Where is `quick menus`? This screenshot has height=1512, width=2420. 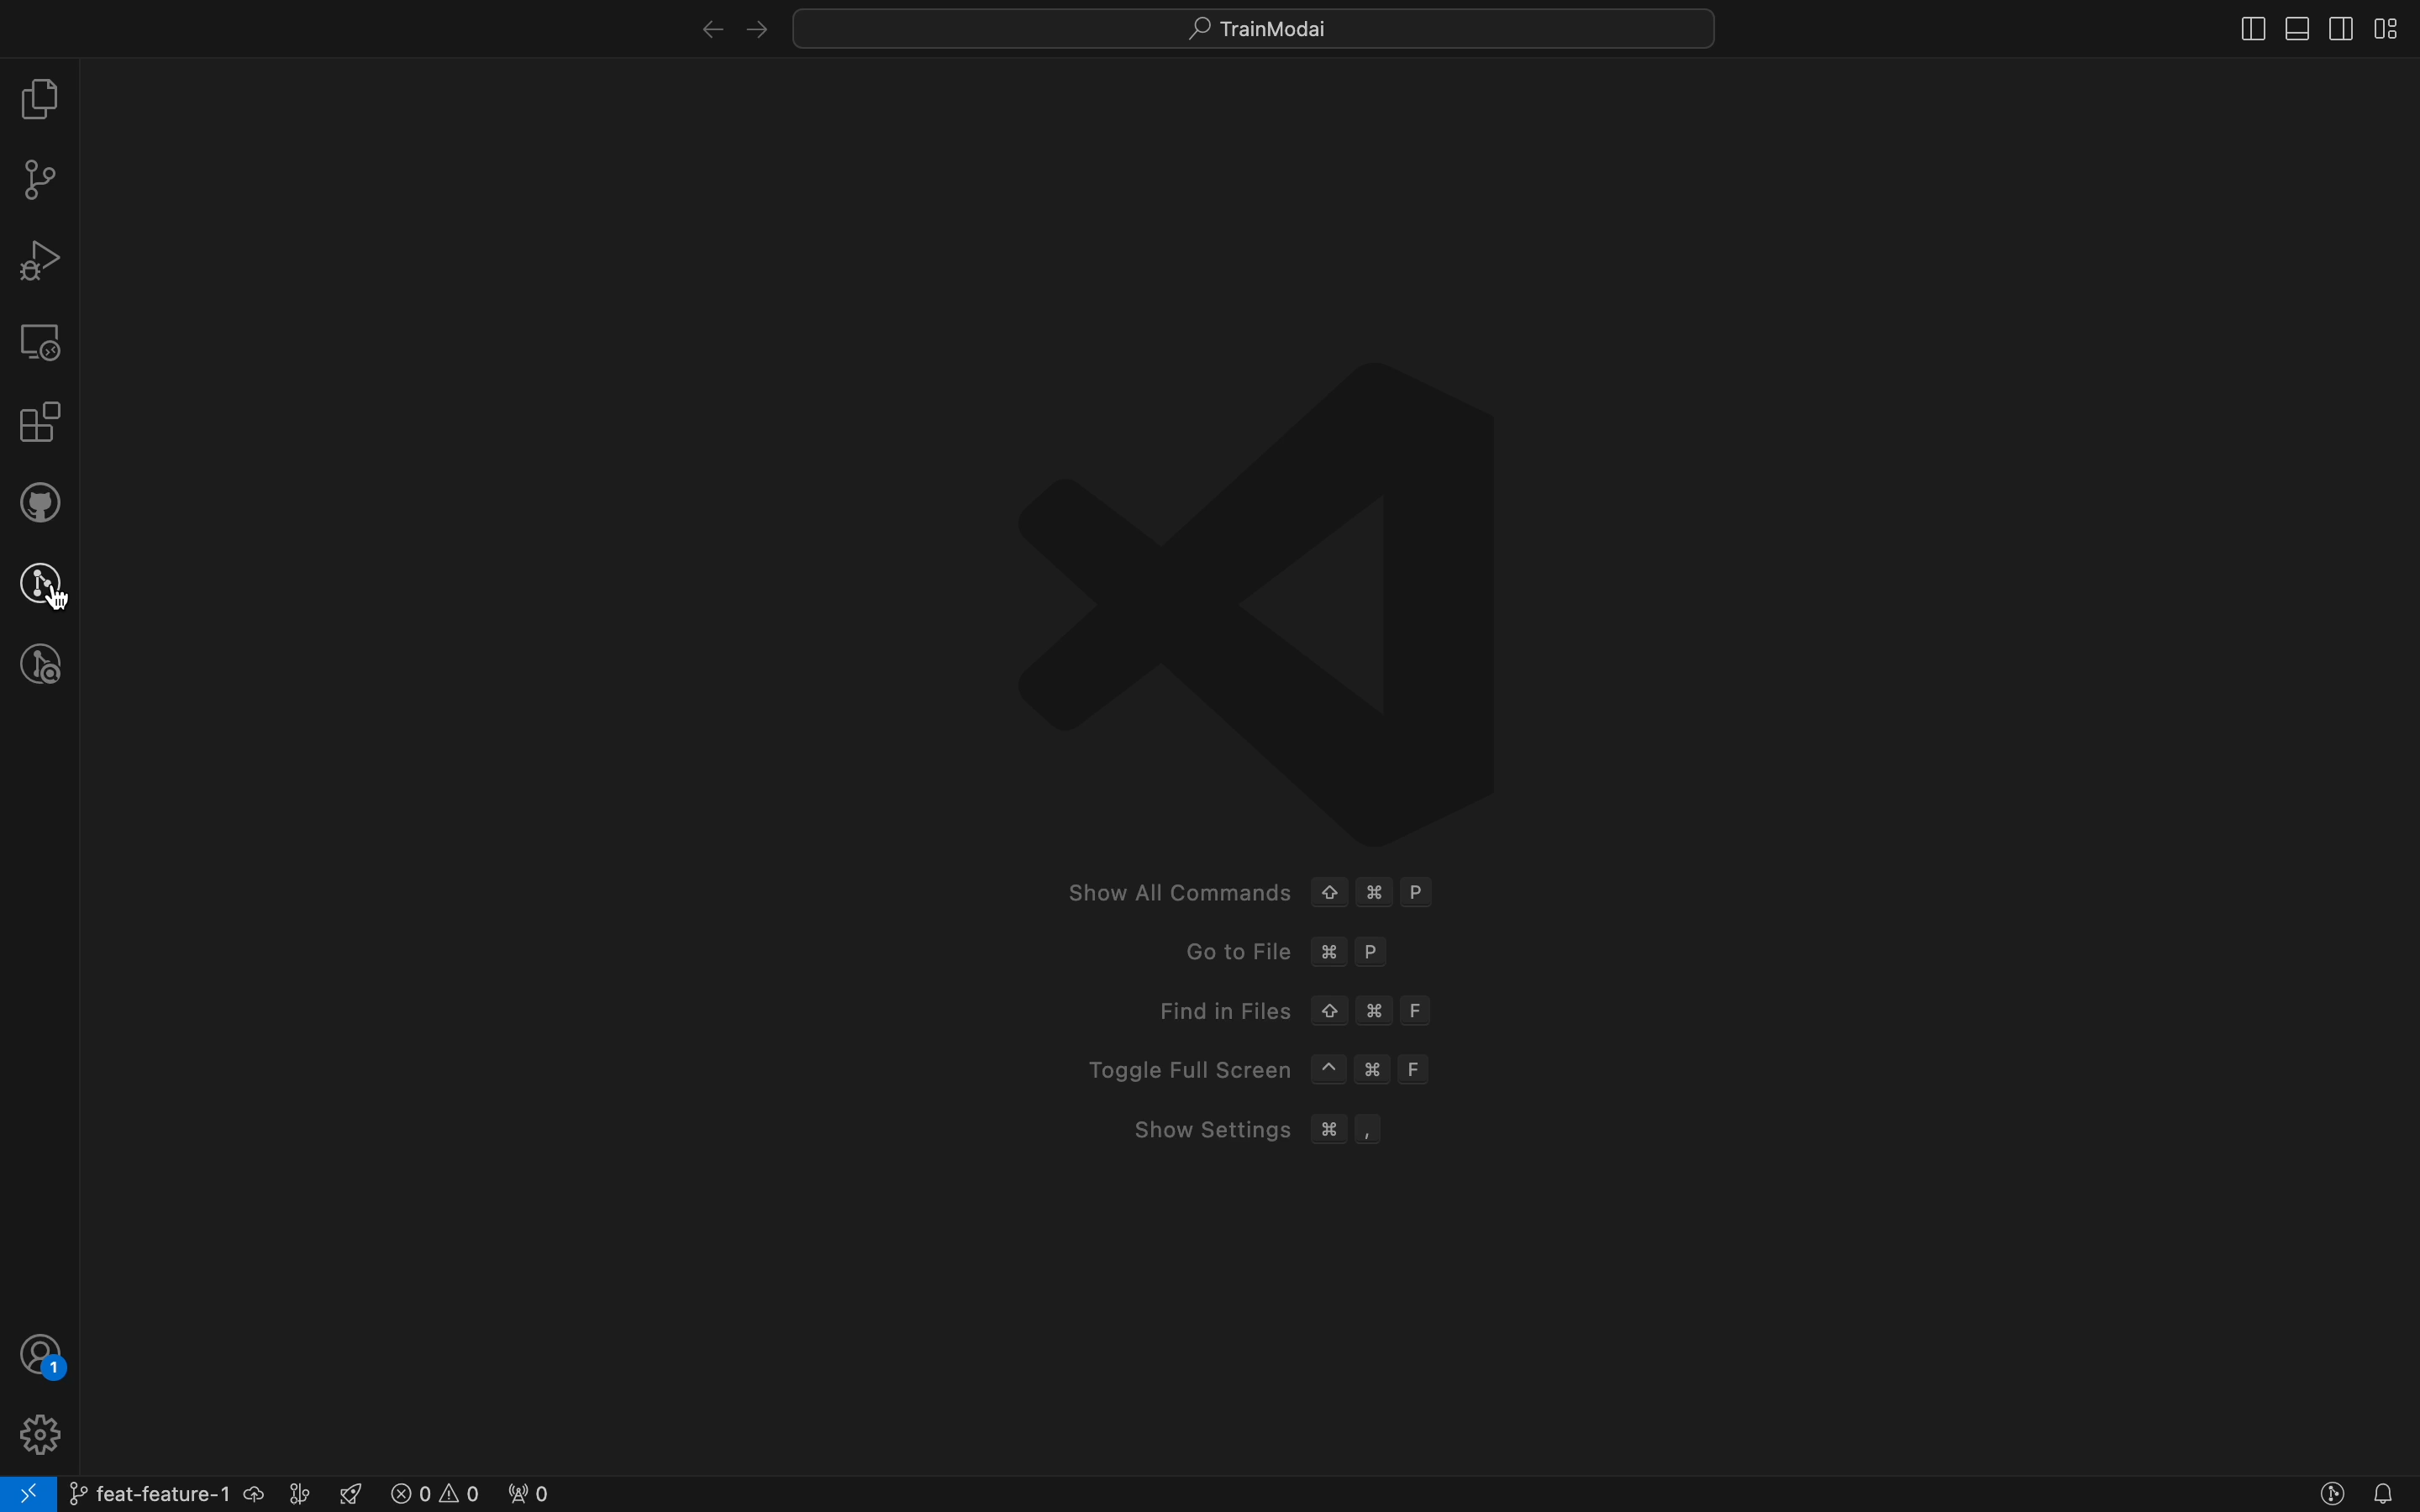 quick menus is located at coordinates (1255, 25).